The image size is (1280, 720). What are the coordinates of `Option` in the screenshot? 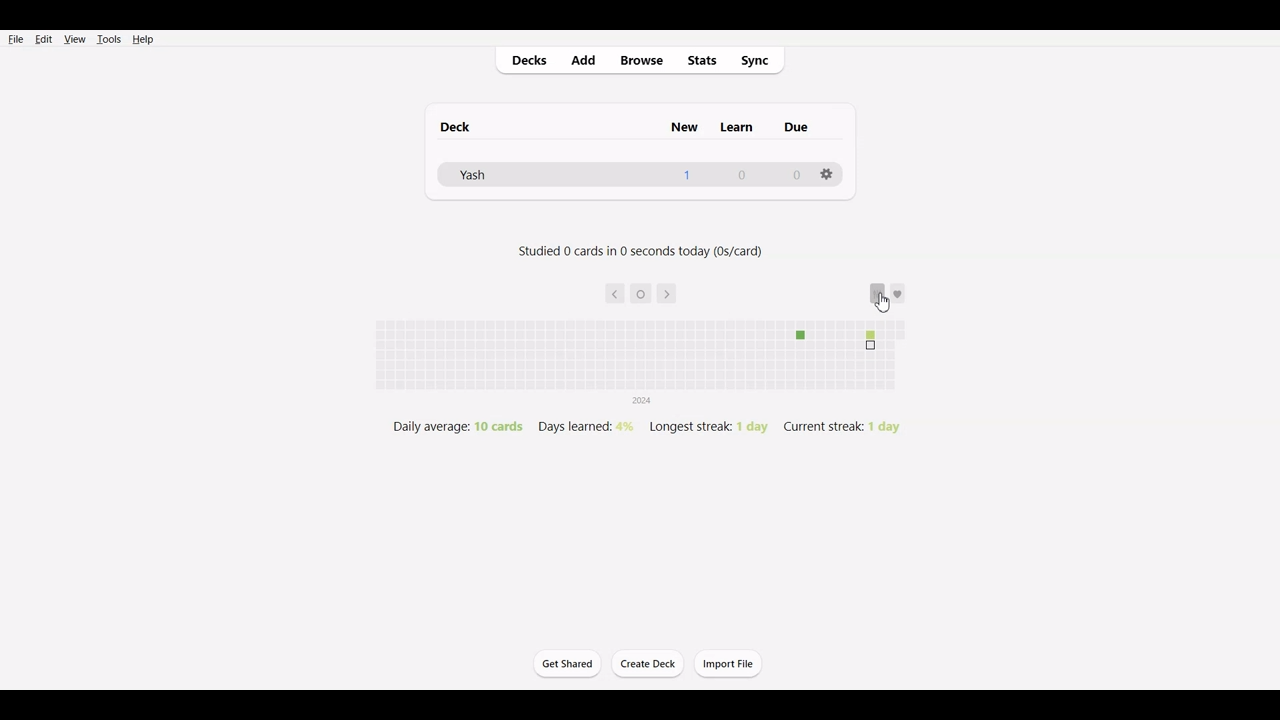 It's located at (877, 292).